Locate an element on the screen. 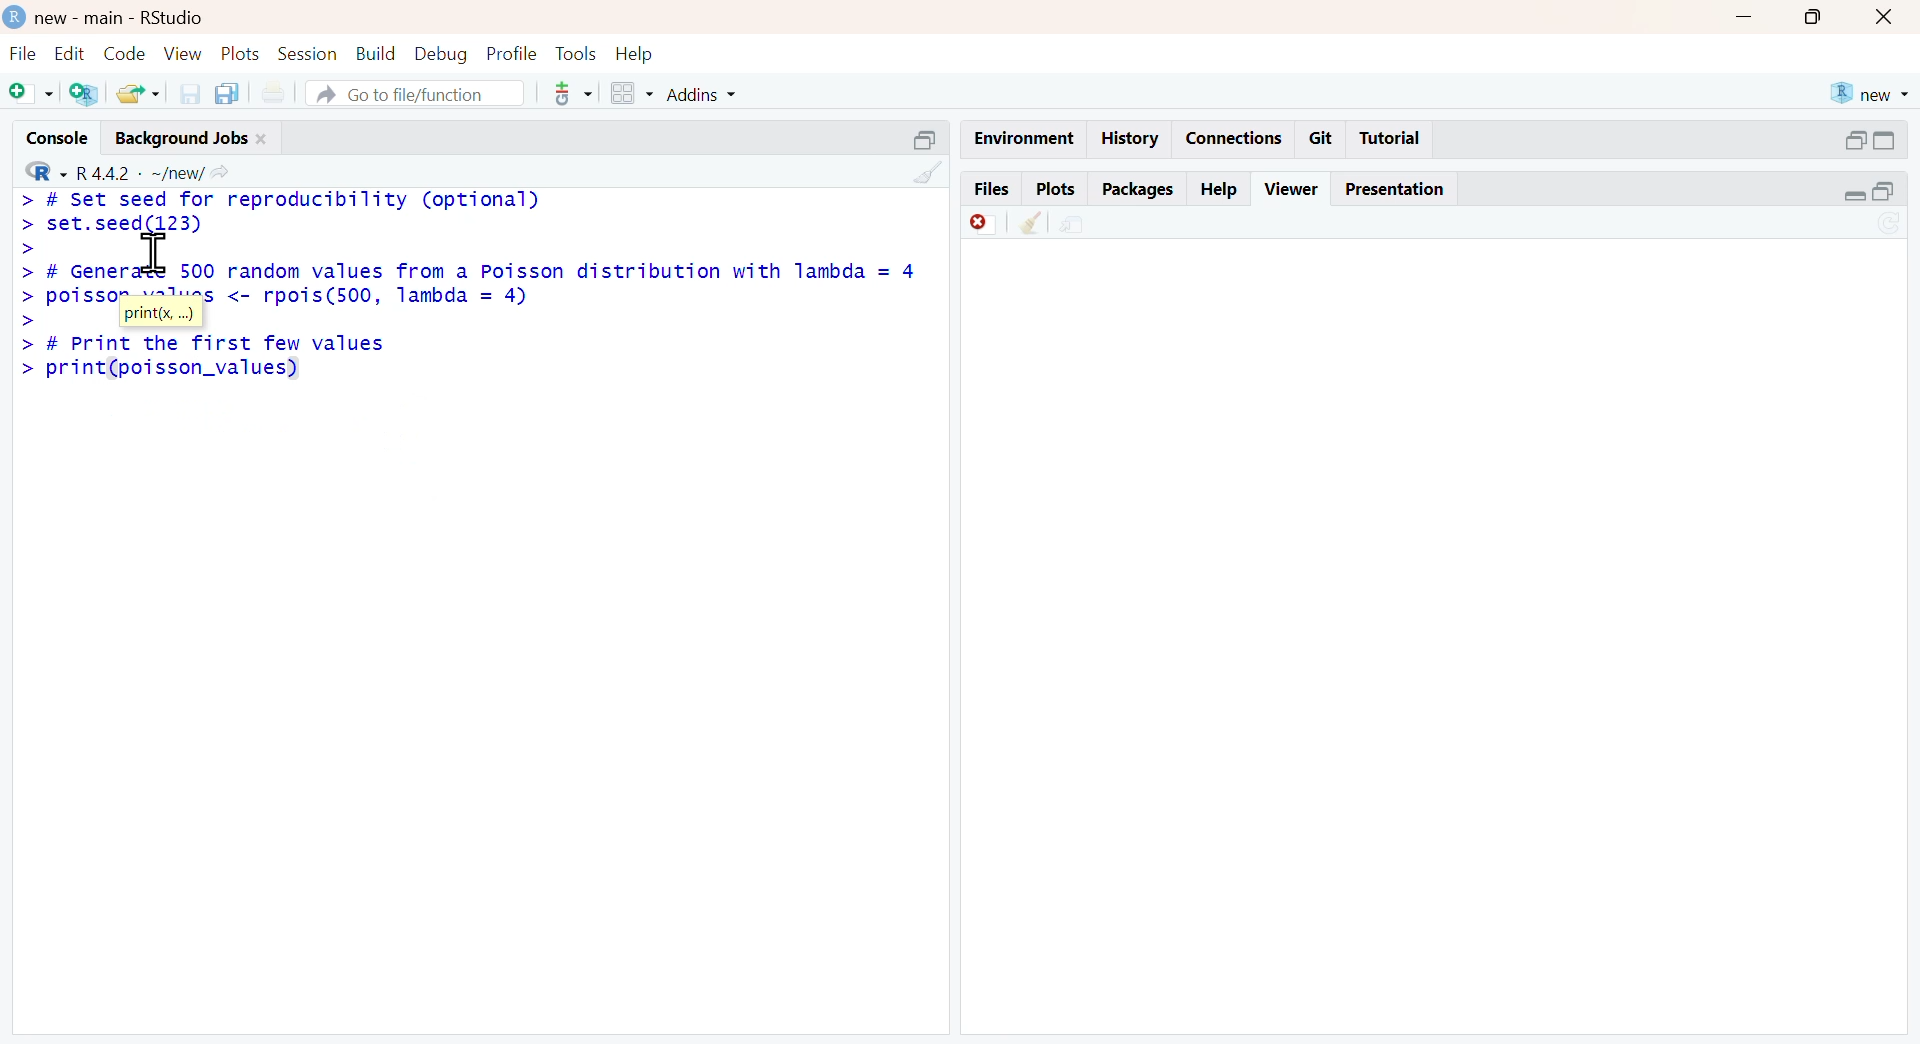 The width and height of the screenshot is (1920, 1044). history is located at coordinates (1132, 138).